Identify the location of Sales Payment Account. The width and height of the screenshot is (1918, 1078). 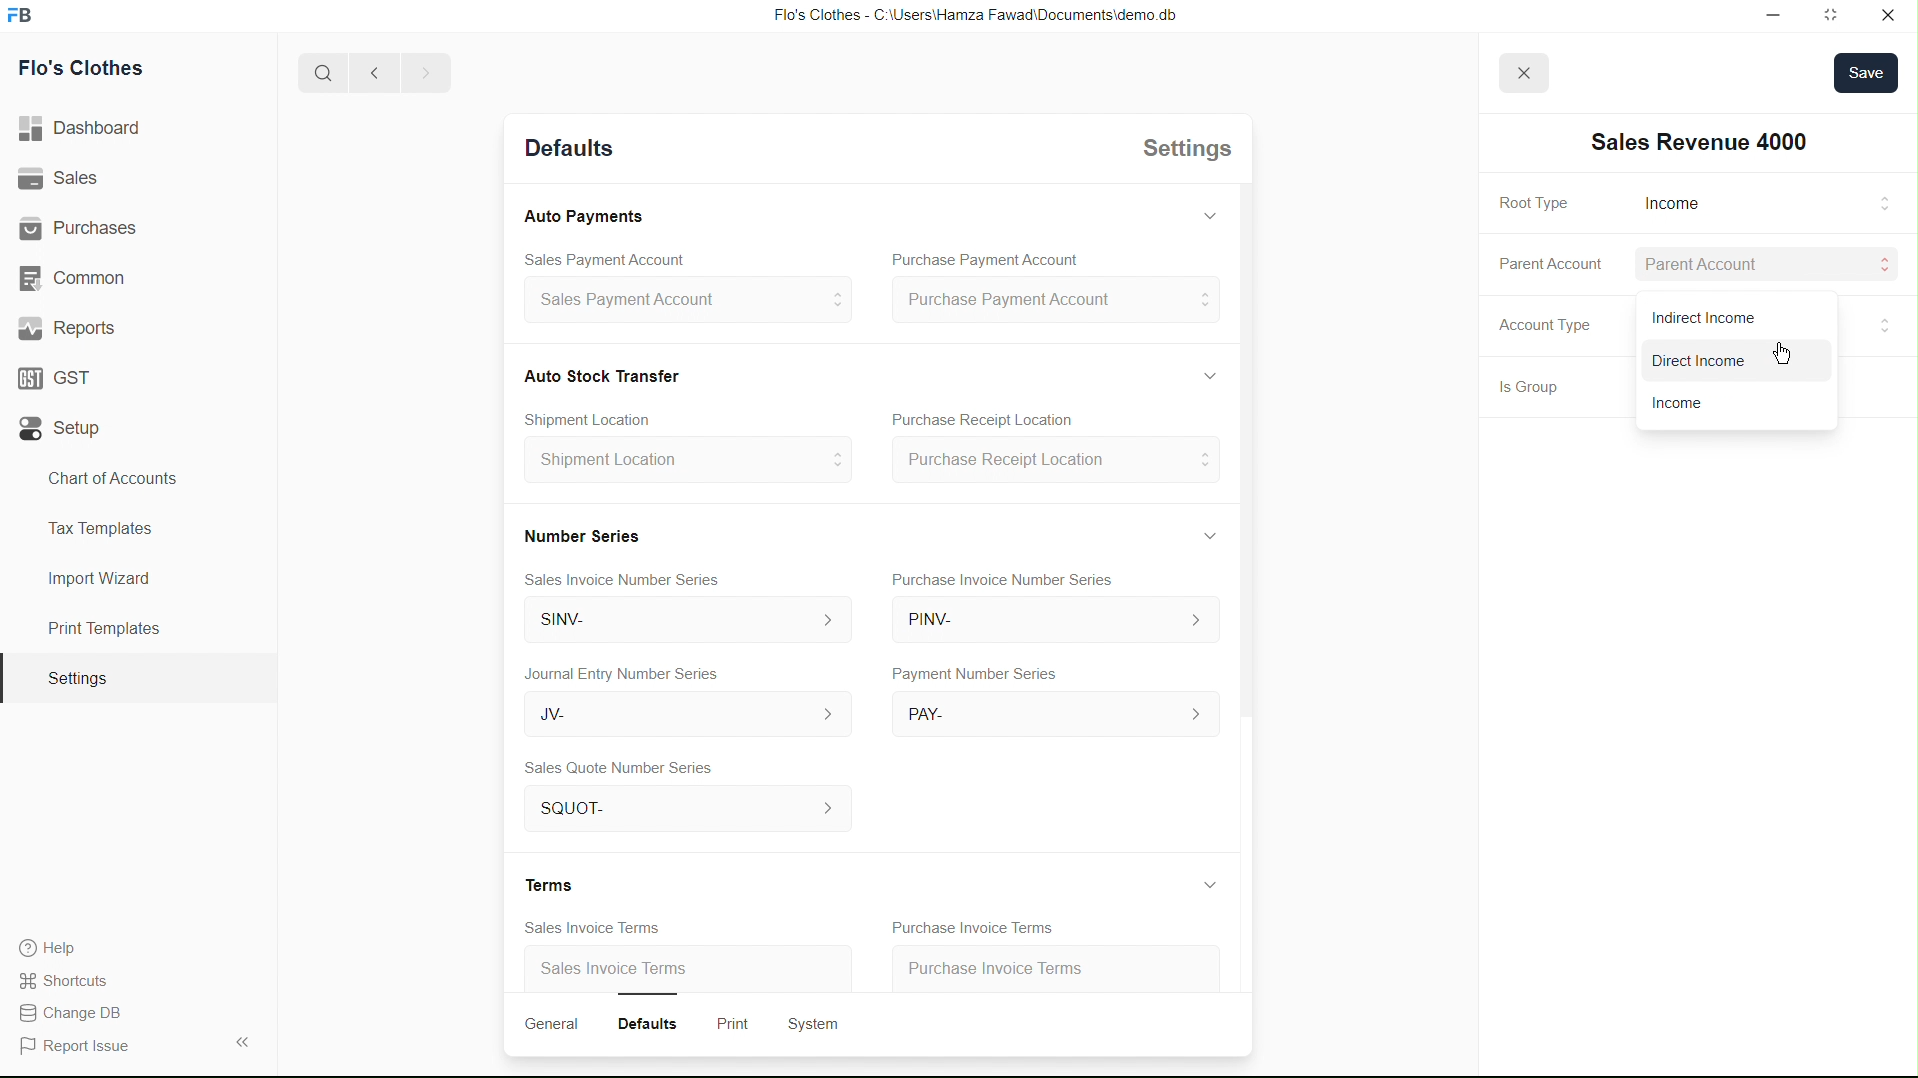
(593, 257).